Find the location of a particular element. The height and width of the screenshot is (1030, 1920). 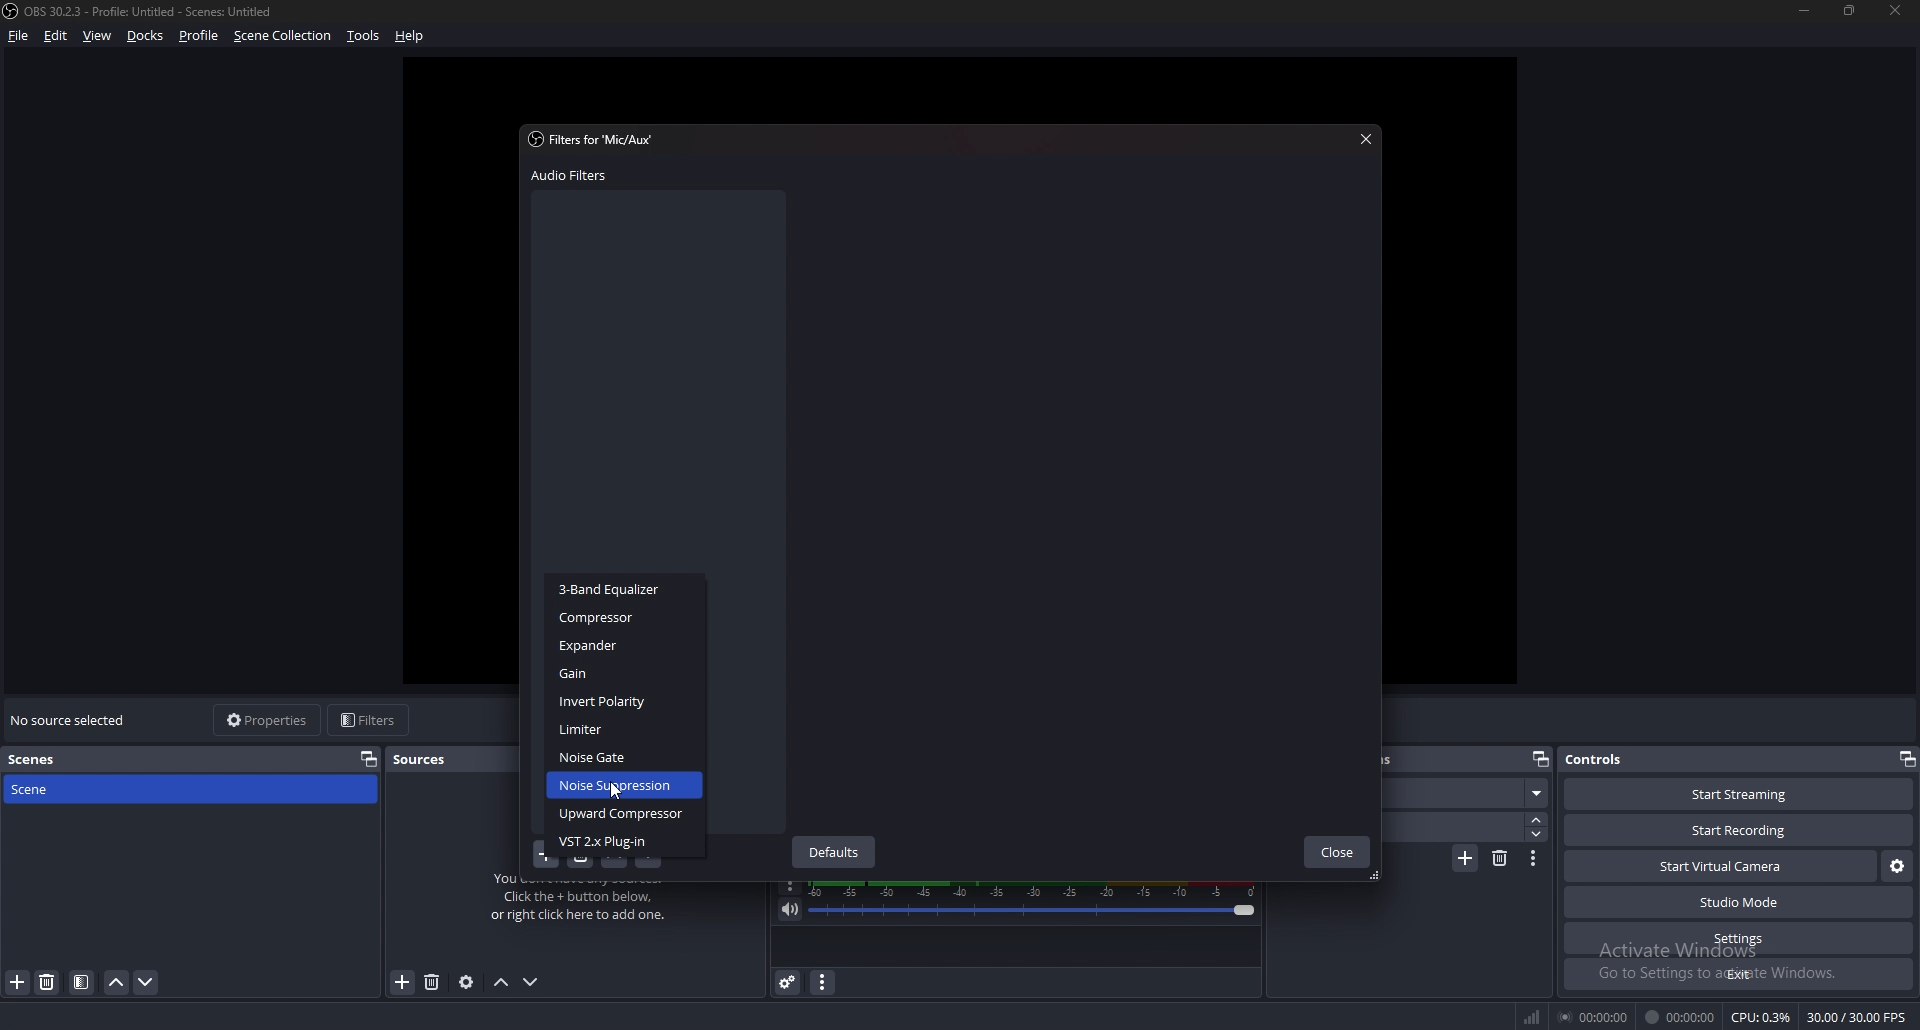

30.00/30.00 FPS is located at coordinates (1860, 1017).